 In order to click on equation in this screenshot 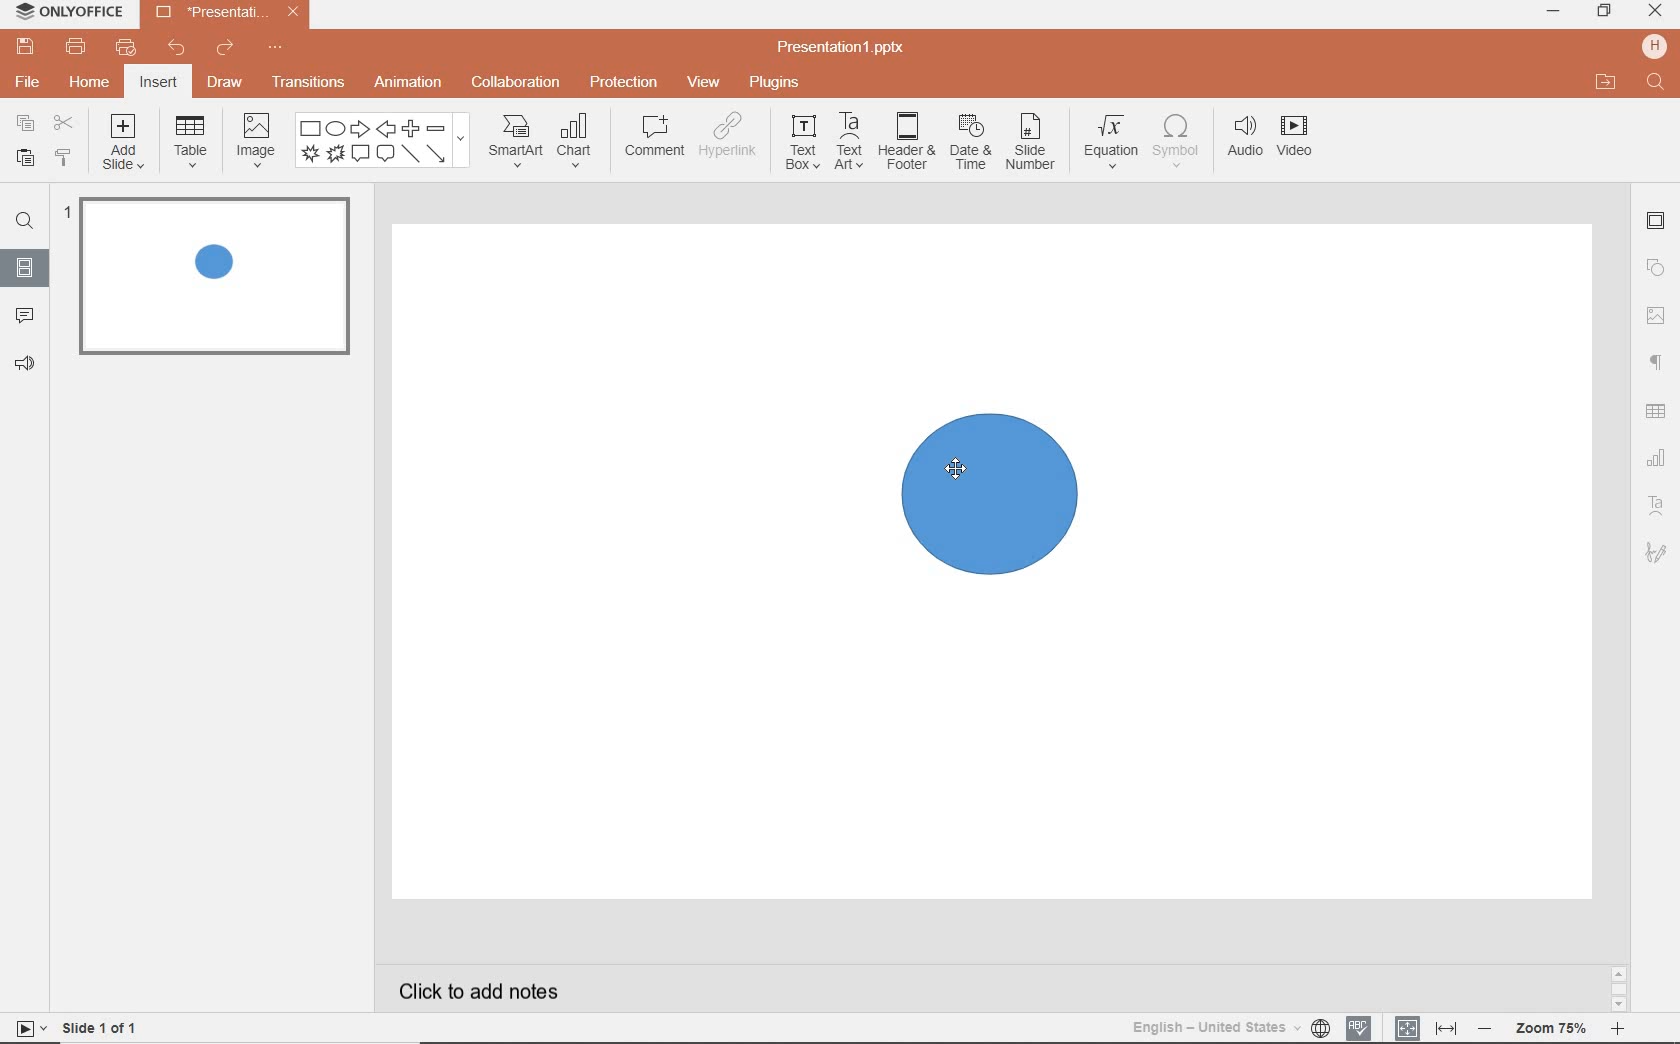, I will do `click(1109, 141)`.